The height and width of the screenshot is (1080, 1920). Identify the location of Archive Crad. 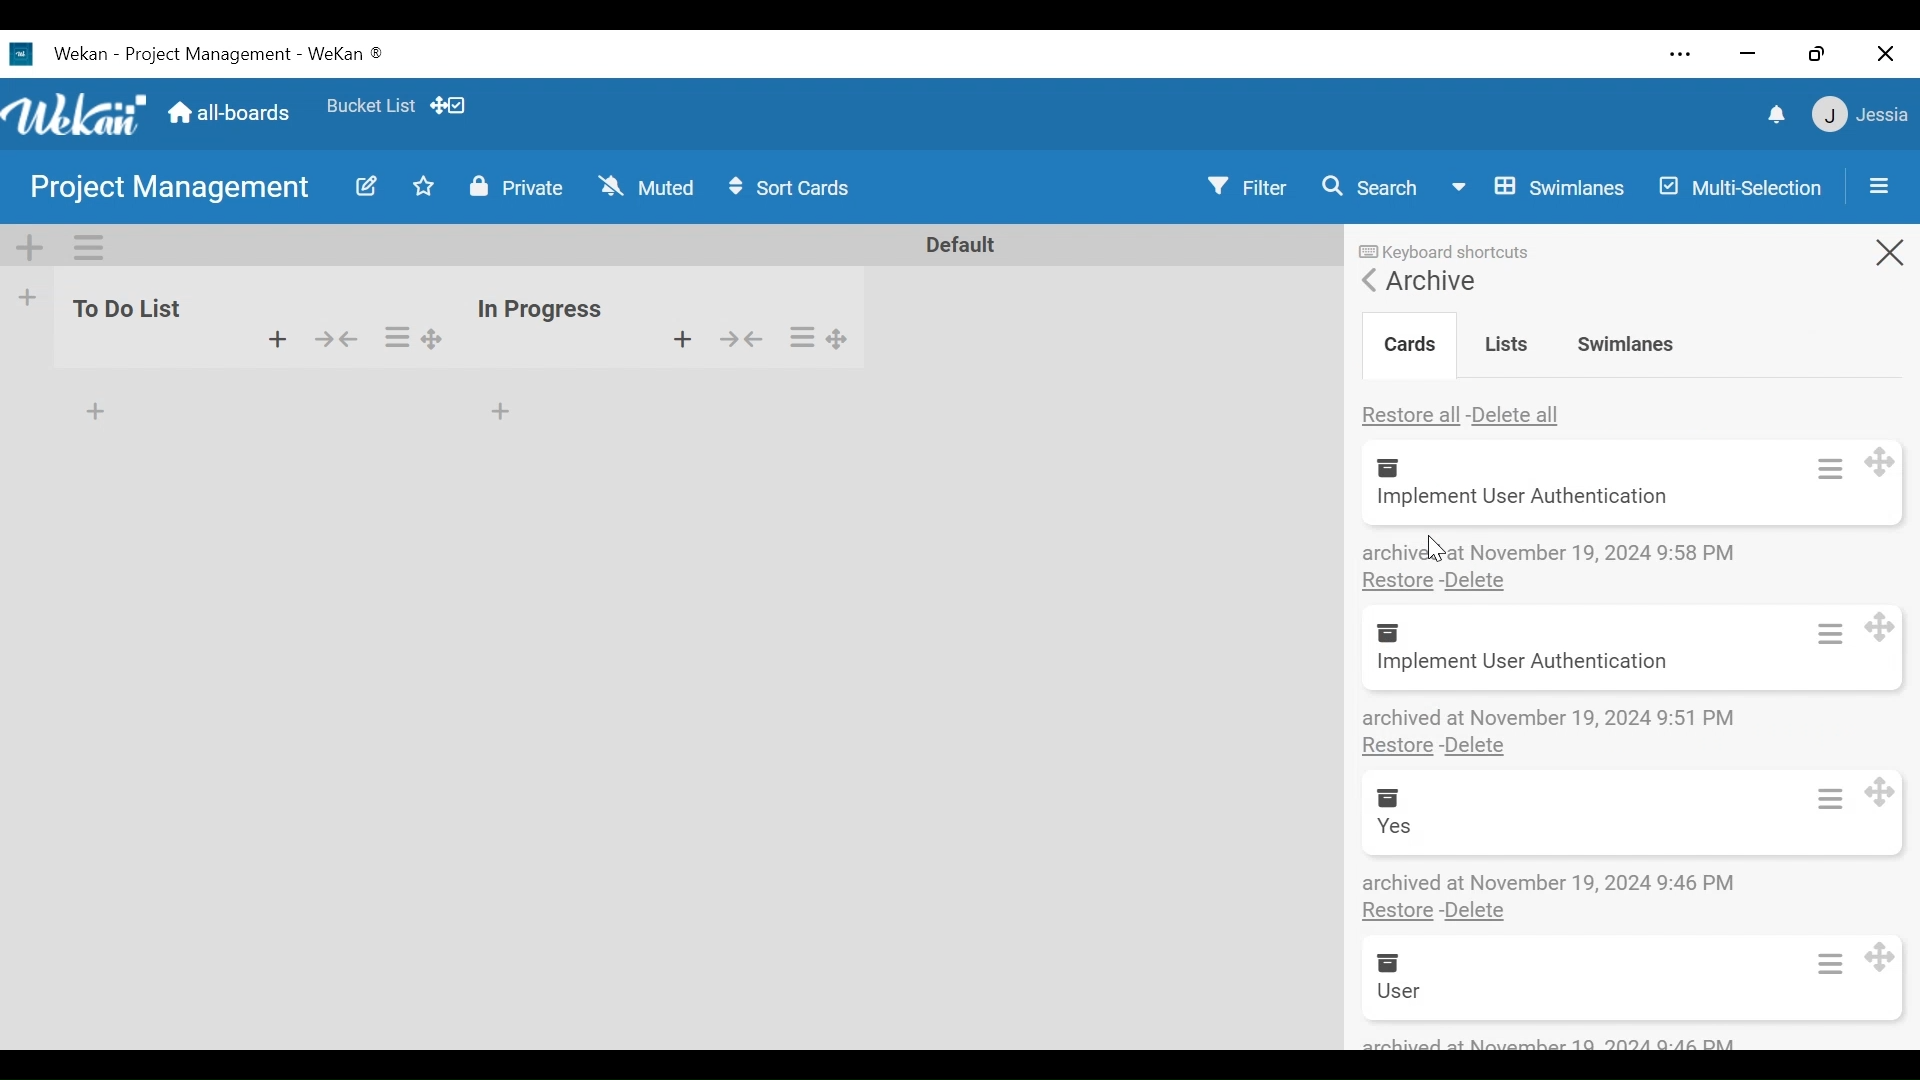
(1581, 973).